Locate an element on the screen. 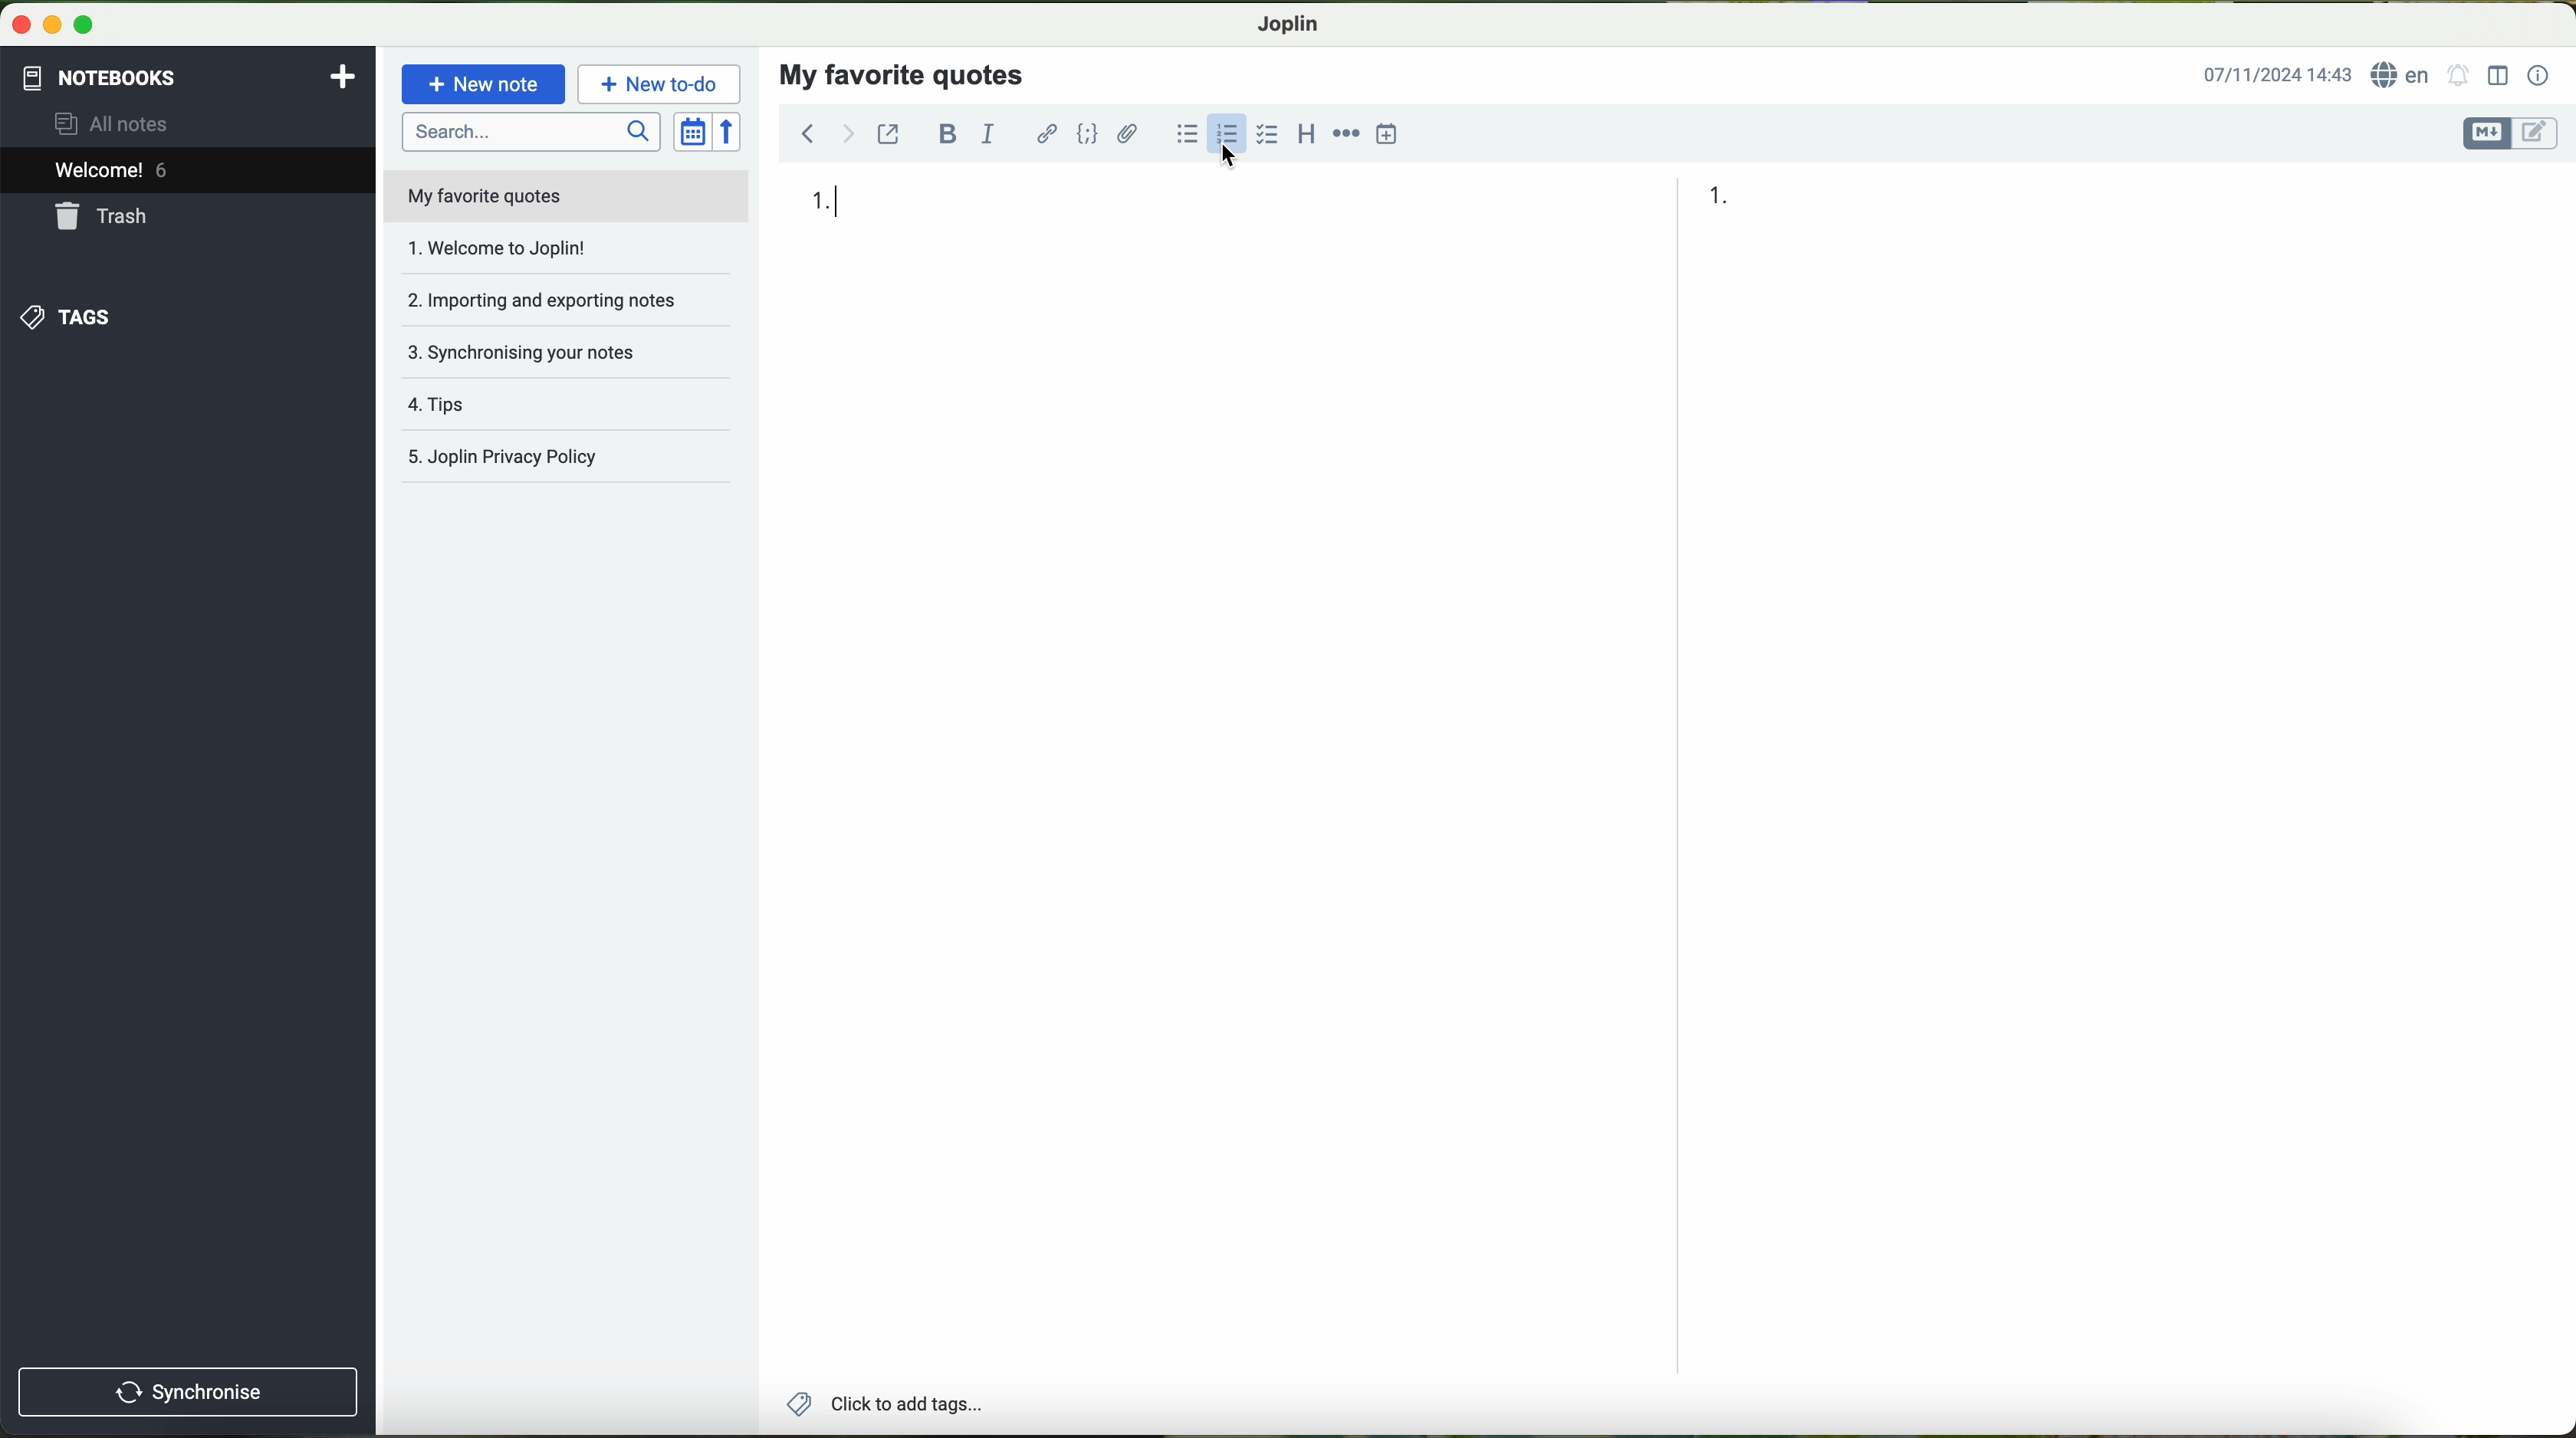 This screenshot has width=2576, height=1438. cursor is located at coordinates (1229, 166).